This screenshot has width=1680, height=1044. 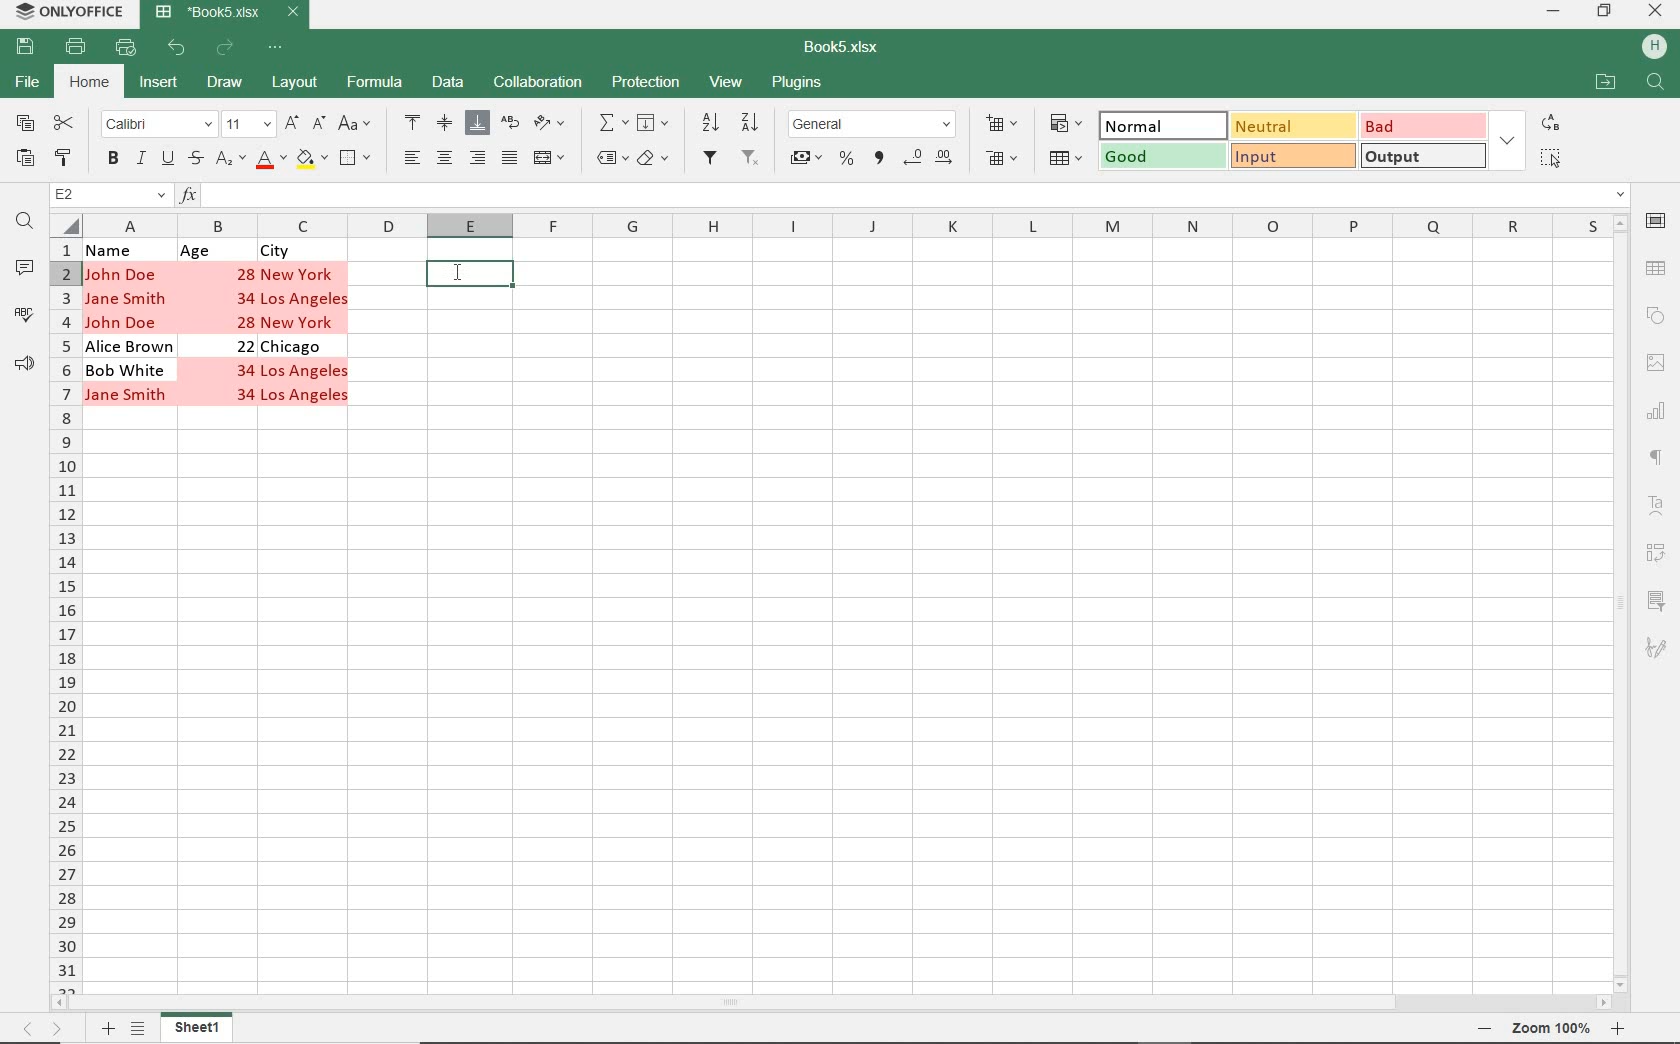 I want to click on Los Angeles, so click(x=306, y=372).